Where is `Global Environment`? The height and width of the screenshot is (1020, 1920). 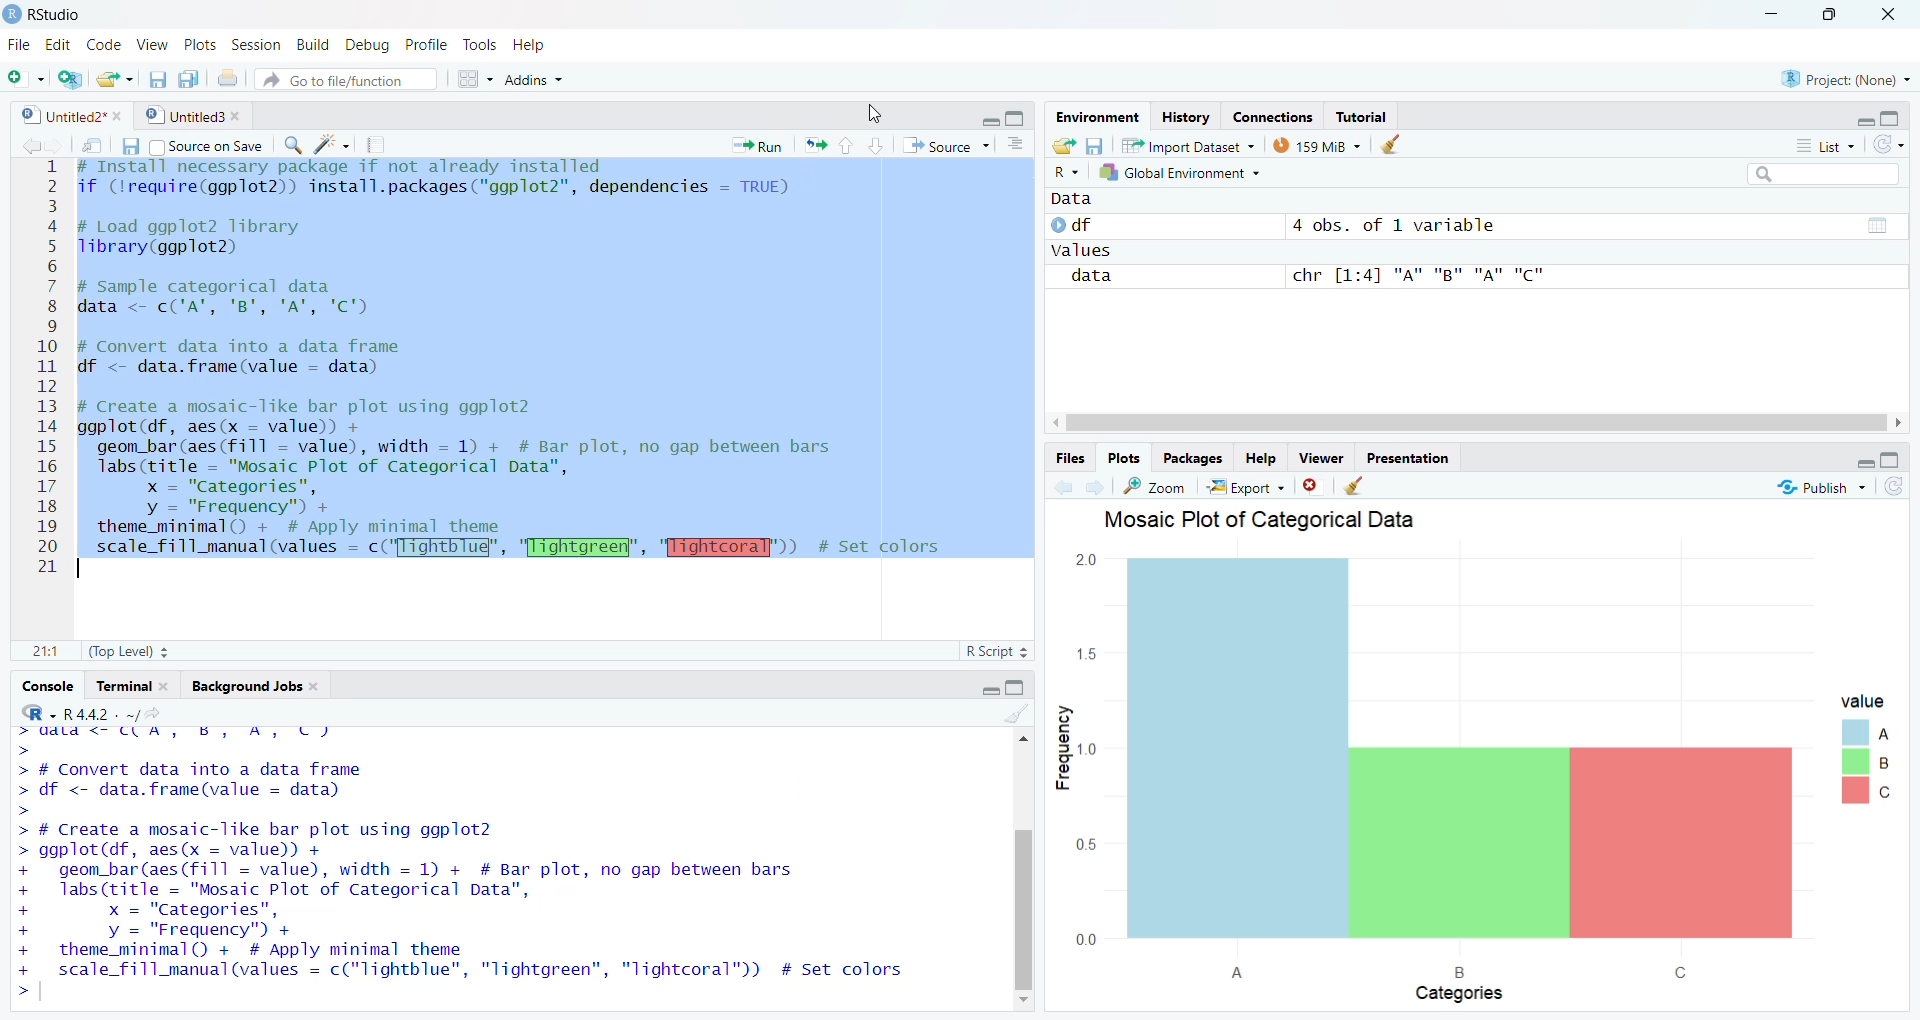
Global Environment is located at coordinates (1179, 172).